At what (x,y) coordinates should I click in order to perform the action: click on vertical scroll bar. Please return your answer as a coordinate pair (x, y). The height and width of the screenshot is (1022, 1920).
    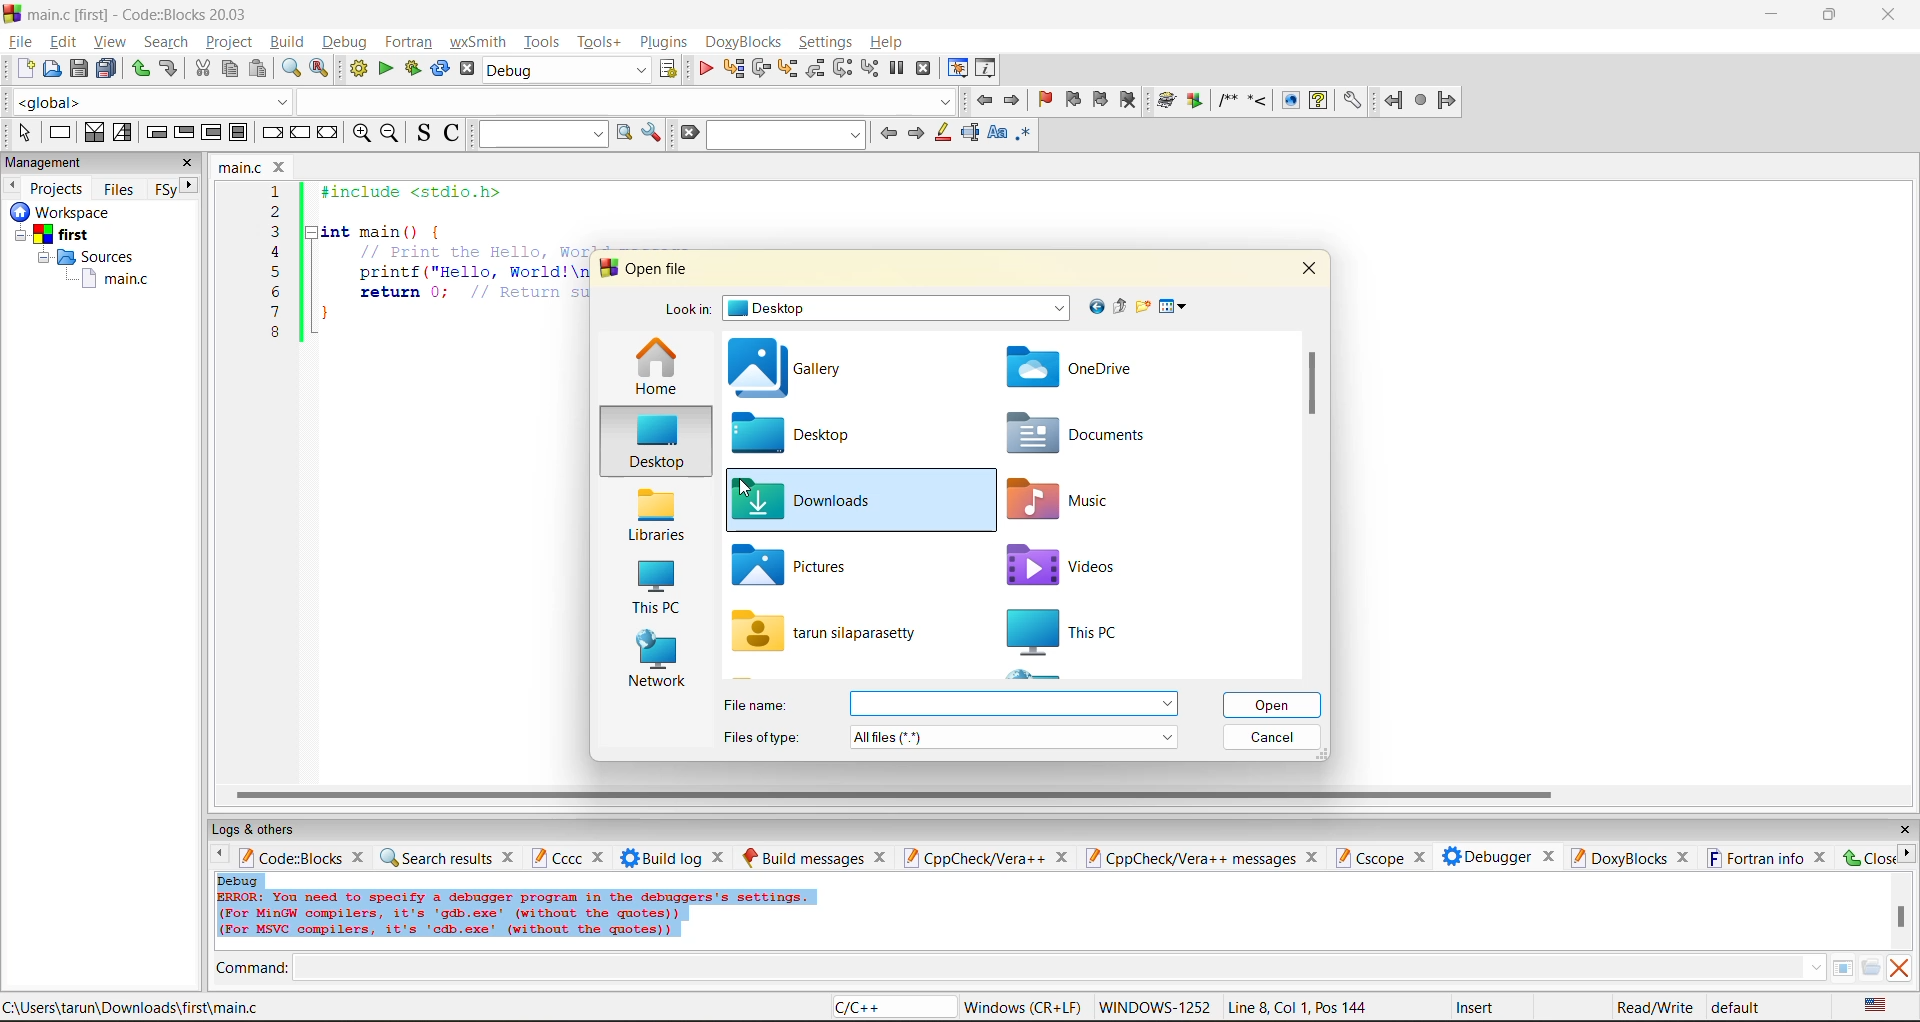
    Looking at the image, I should click on (1310, 381).